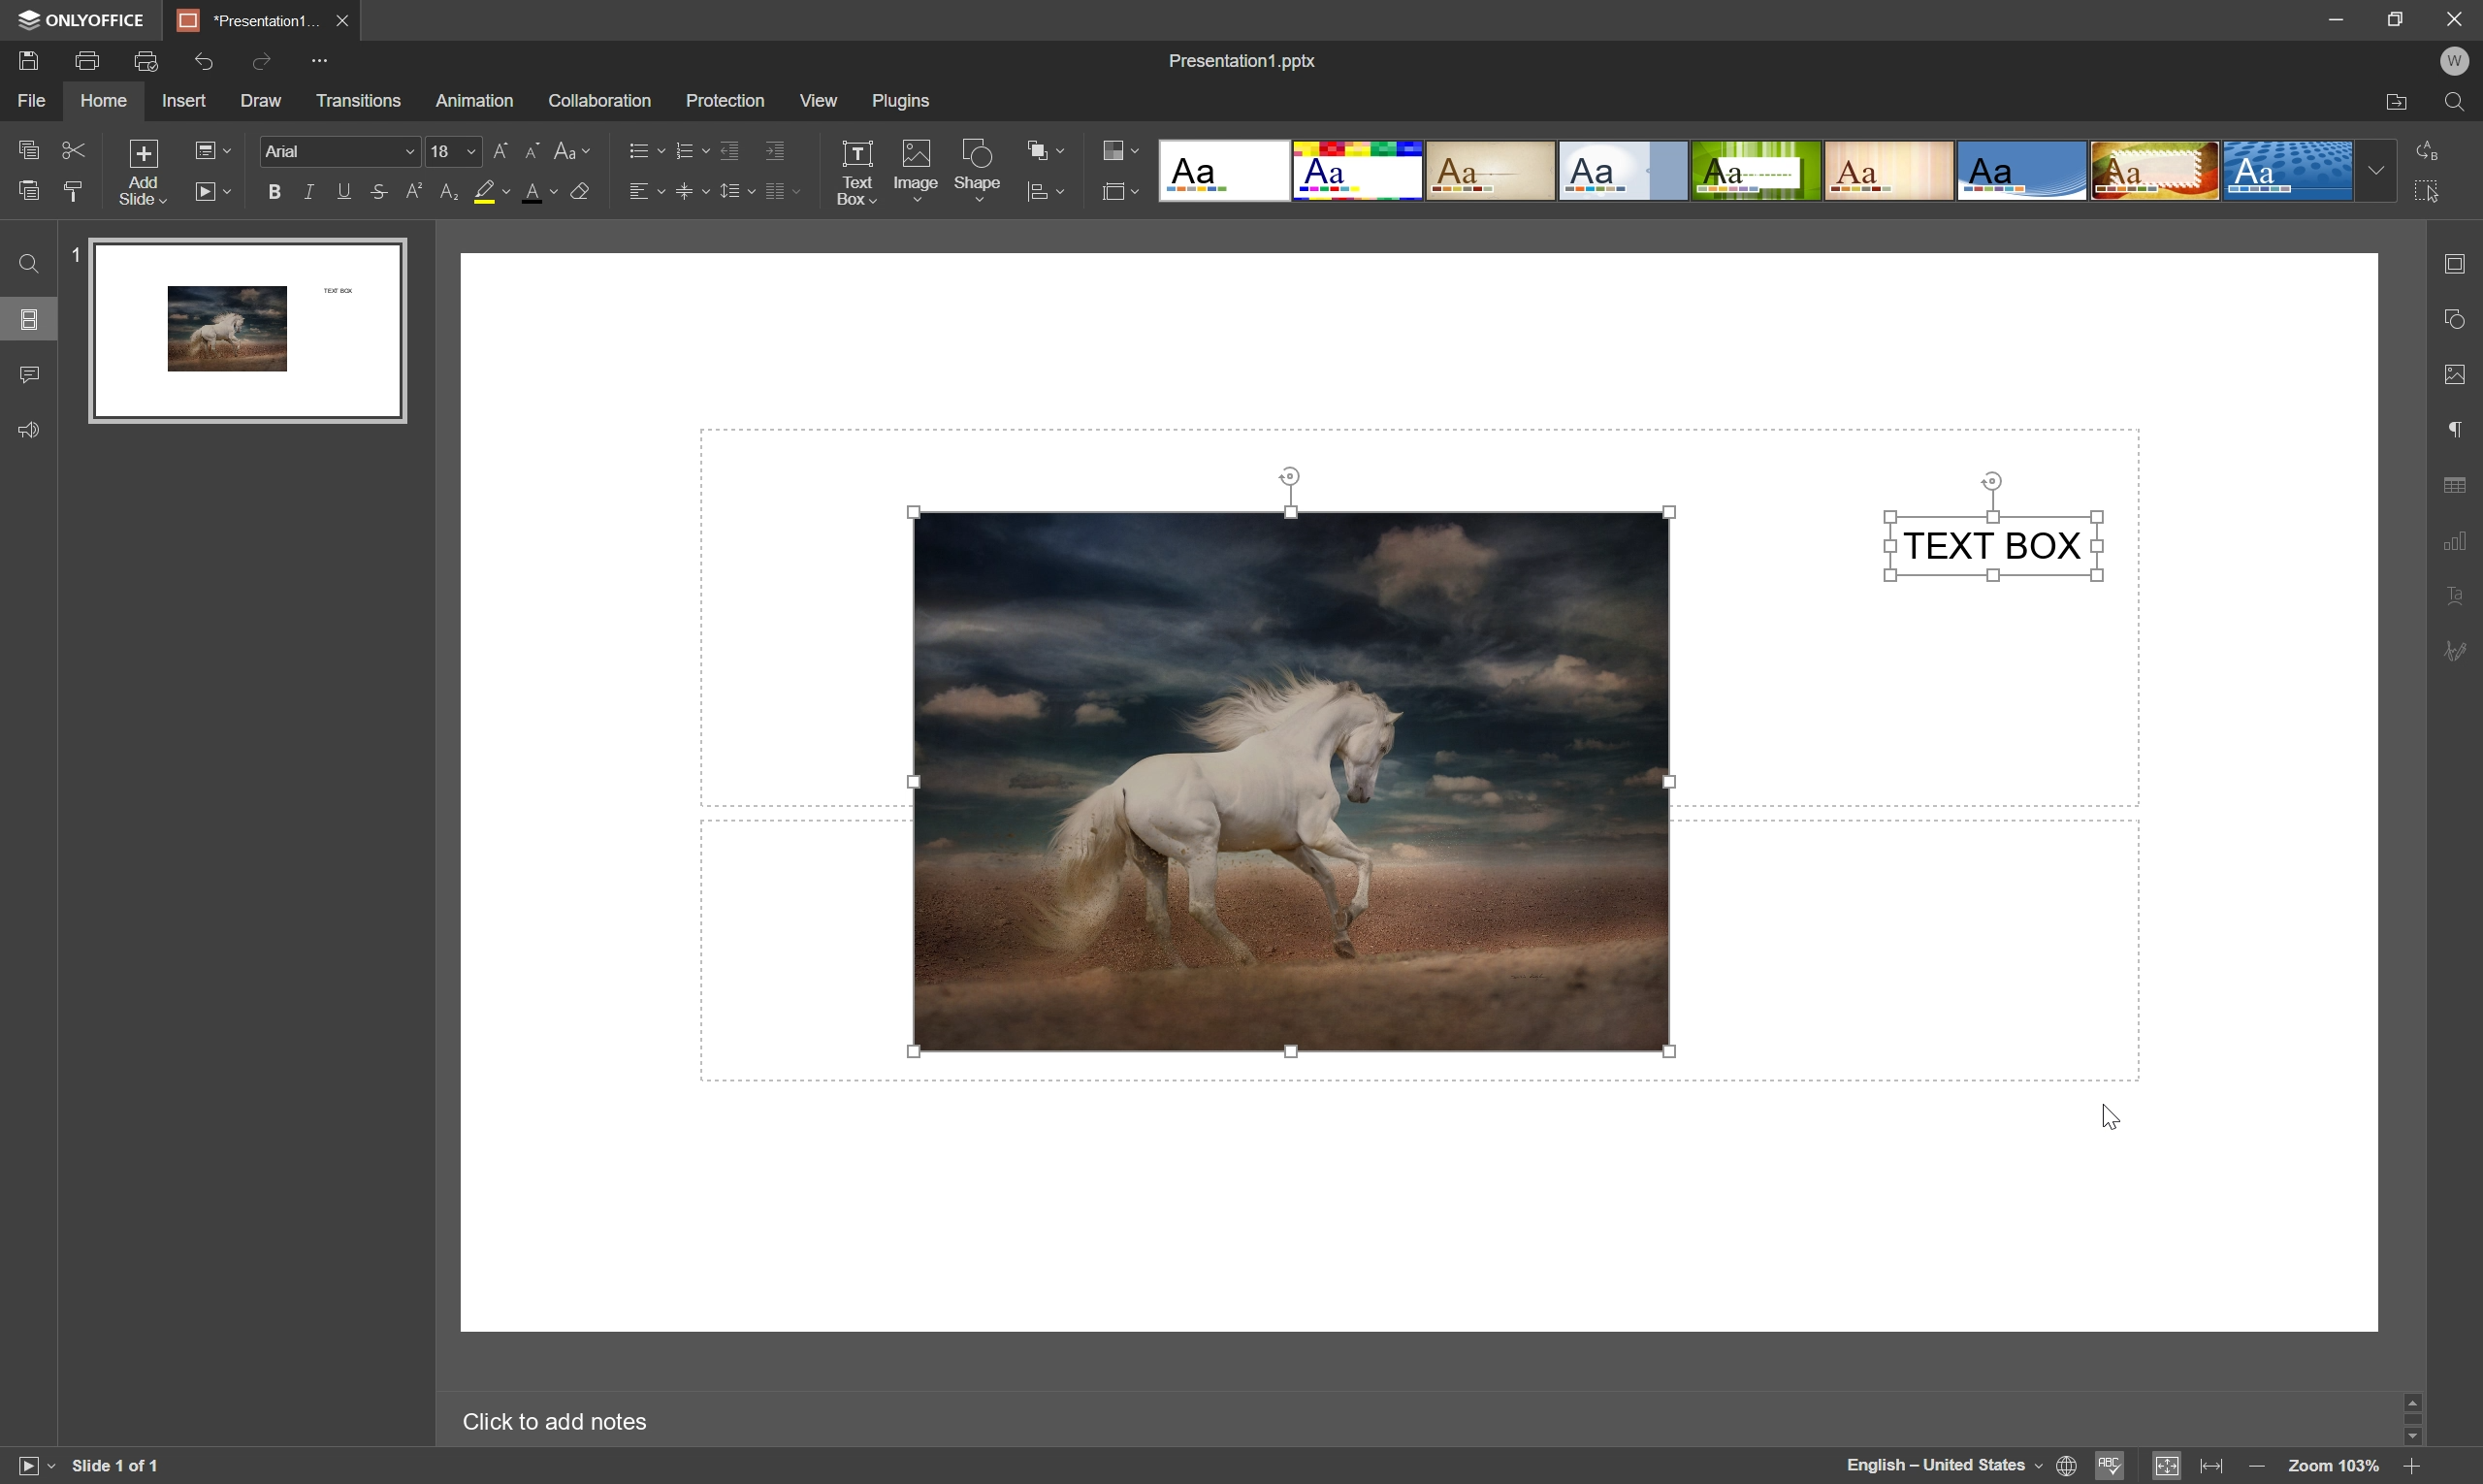 The image size is (2483, 1484). Describe the element at coordinates (2432, 149) in the screenshot. I see `replace` at that location.